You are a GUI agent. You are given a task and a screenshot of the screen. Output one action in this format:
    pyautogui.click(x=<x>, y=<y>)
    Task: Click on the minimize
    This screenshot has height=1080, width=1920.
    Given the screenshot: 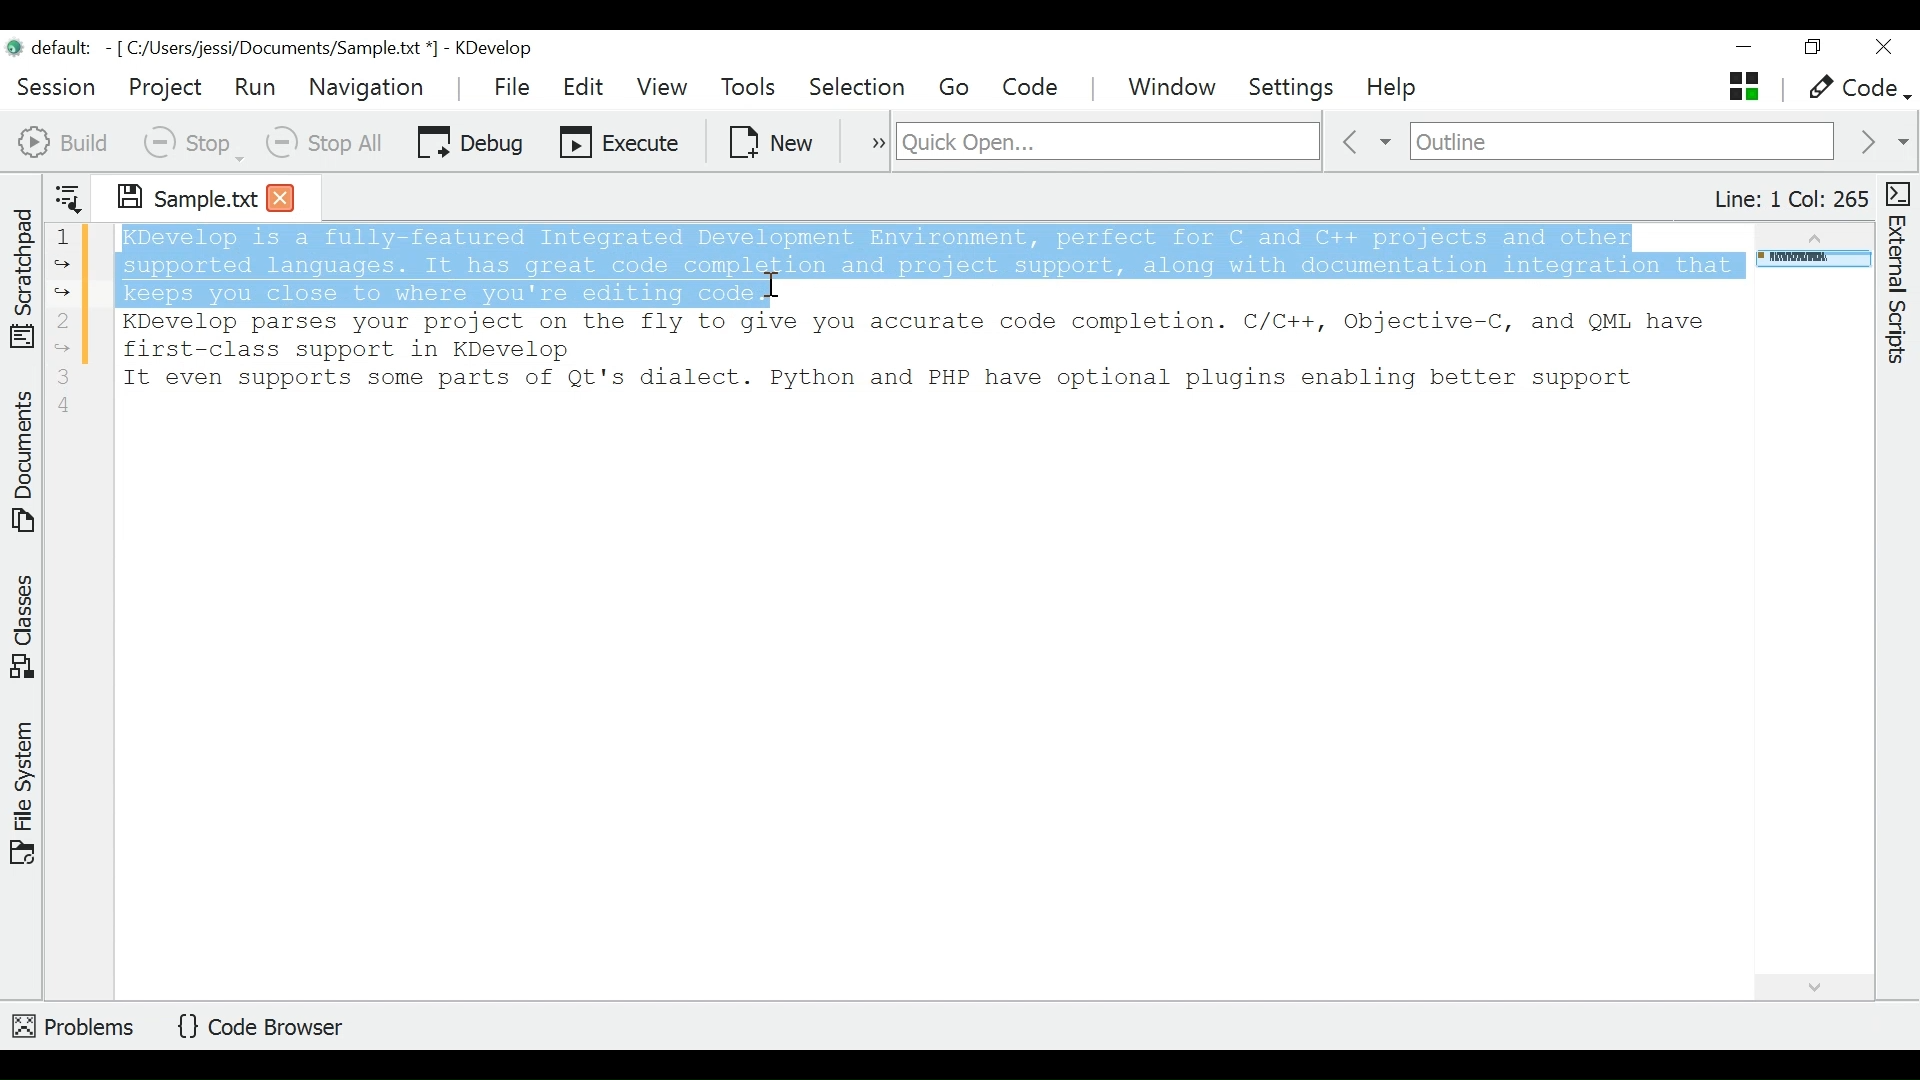 What is the action you would take?
    pyautogui.click(x=1747, y=49)
    